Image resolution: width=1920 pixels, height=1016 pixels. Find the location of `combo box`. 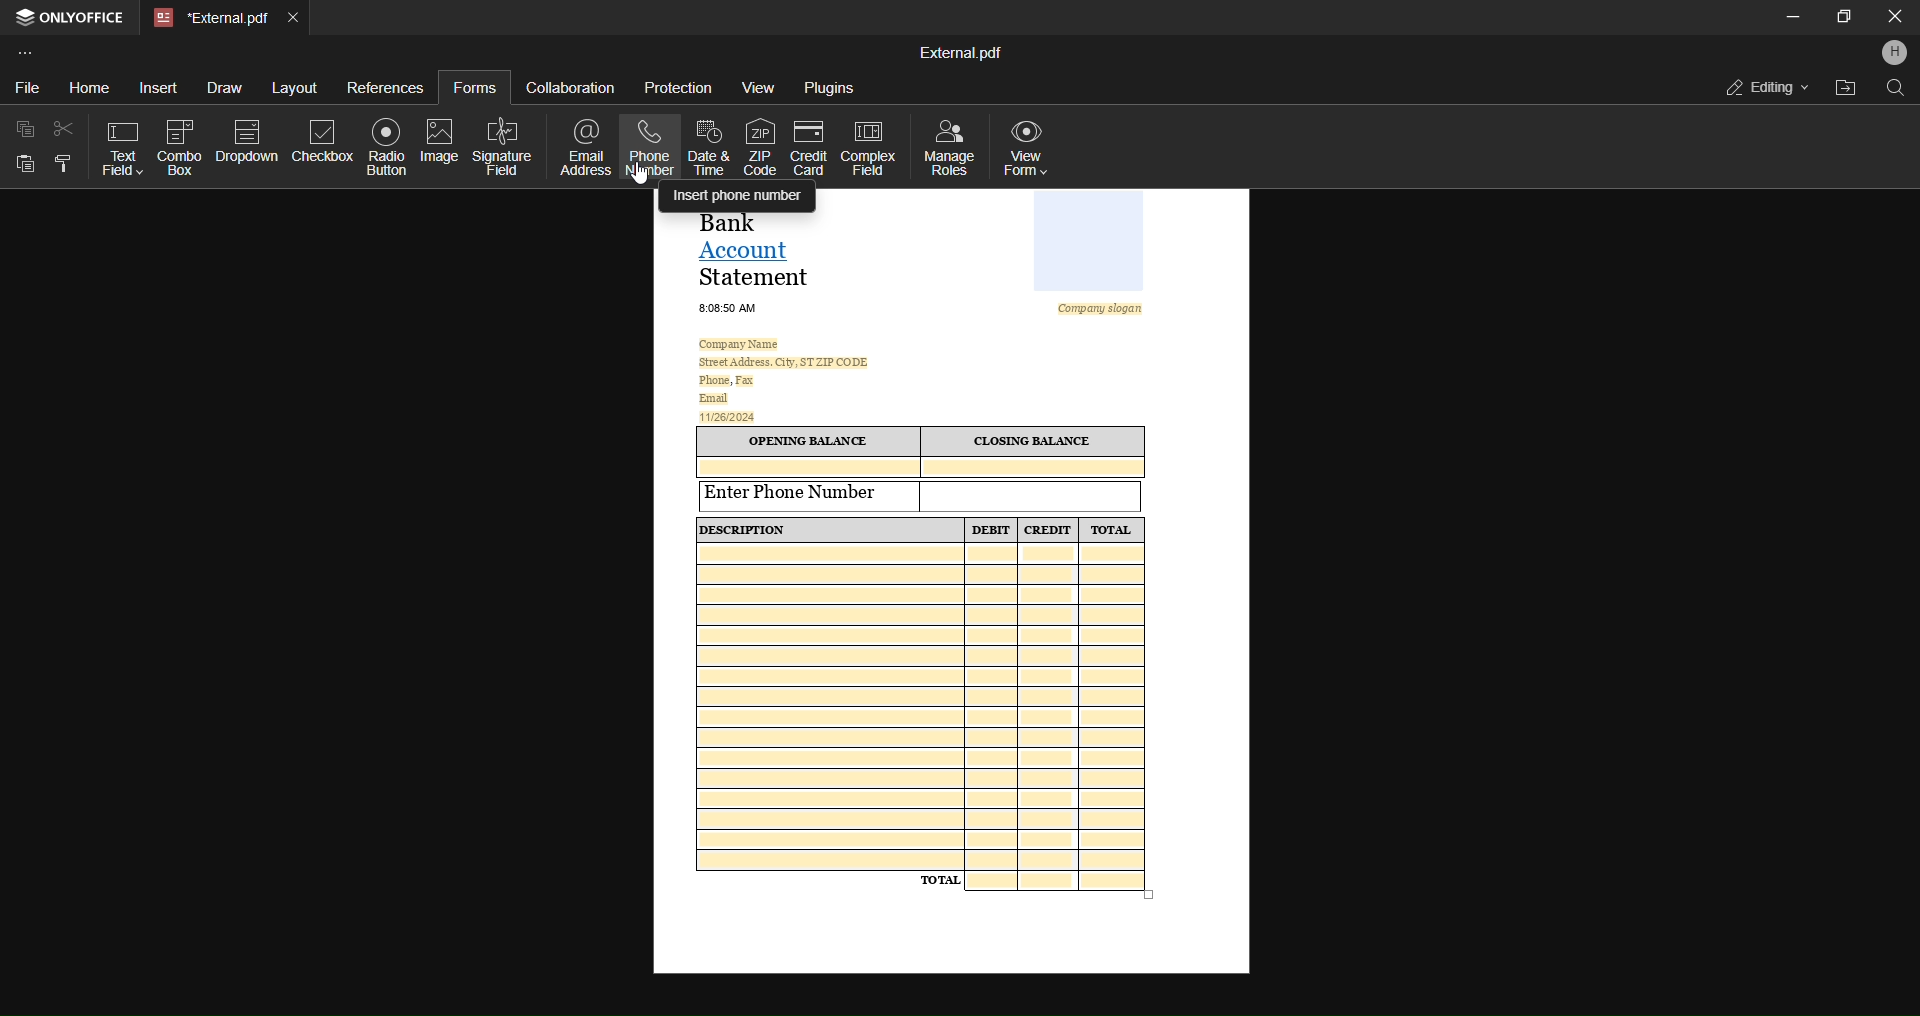

combo box is located at coordinates (178, 144).